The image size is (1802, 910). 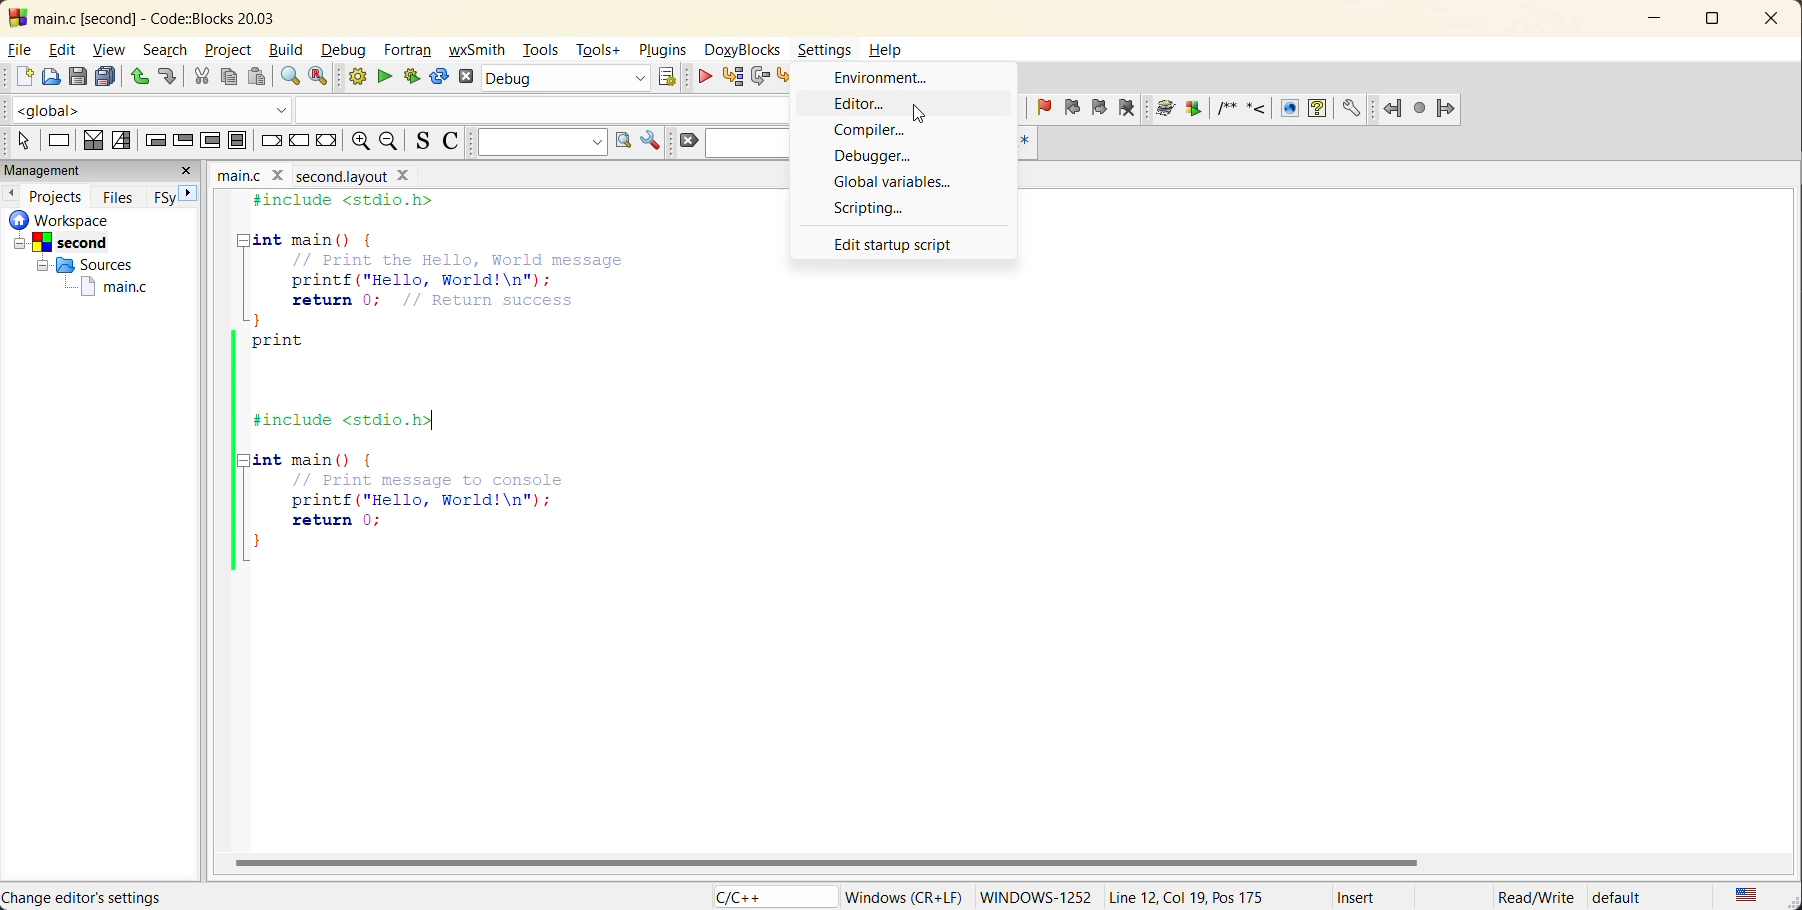 I want to click on copy, so click(x=227, y=74).